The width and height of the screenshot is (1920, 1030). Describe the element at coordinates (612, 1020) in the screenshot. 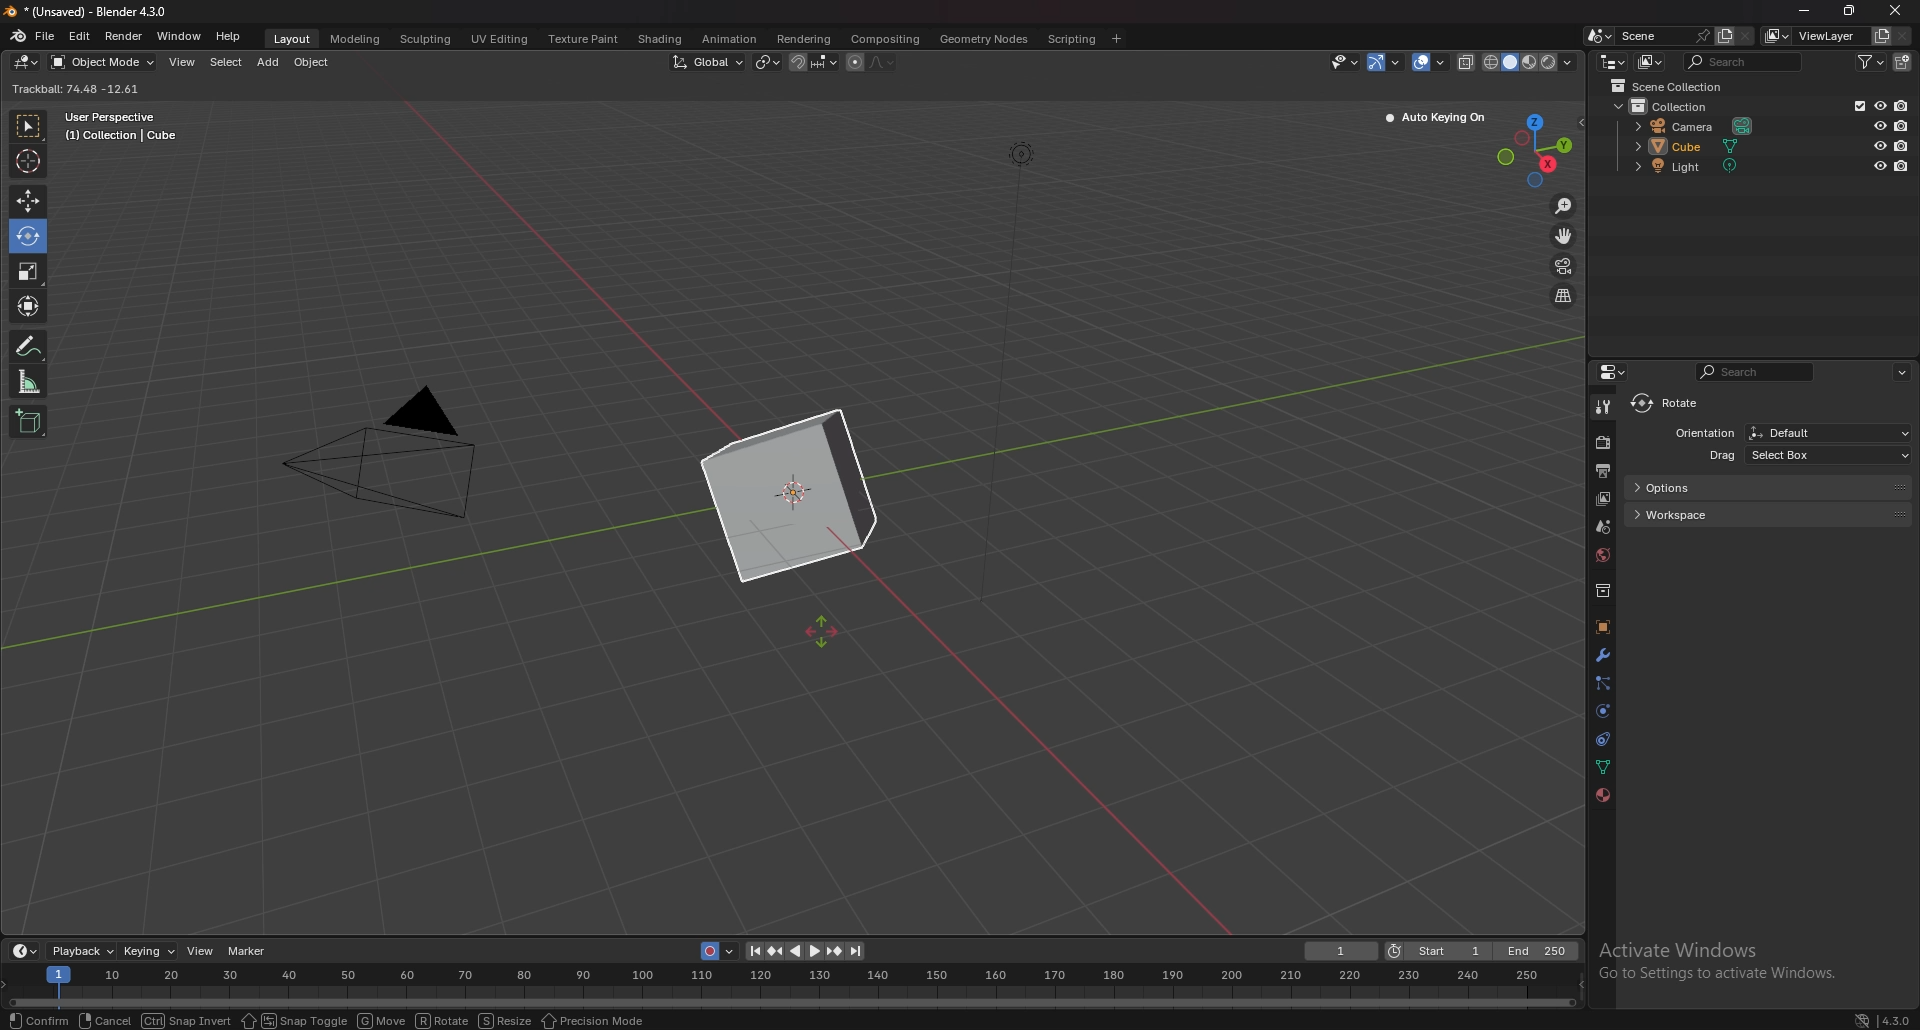

I see `Precision mode` at that location.